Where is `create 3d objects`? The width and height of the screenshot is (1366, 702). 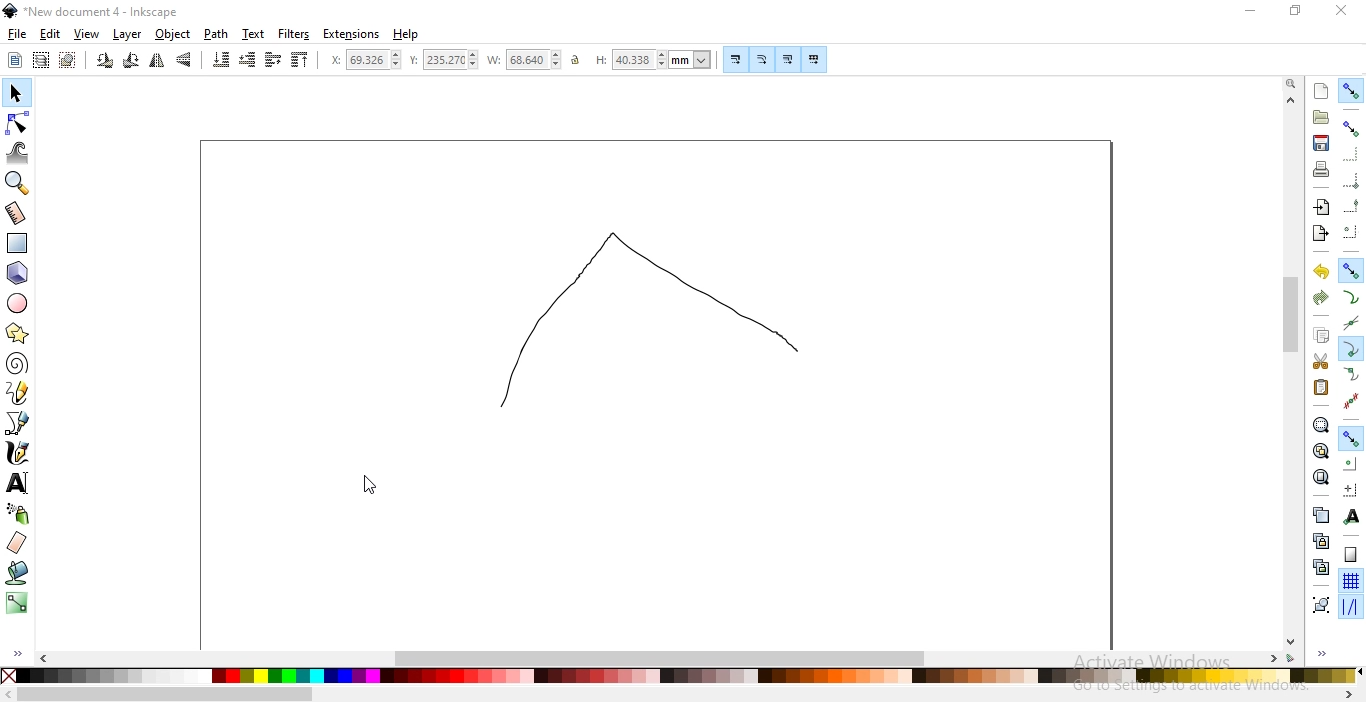
create 3d objects is located at coordinates (18, 274).